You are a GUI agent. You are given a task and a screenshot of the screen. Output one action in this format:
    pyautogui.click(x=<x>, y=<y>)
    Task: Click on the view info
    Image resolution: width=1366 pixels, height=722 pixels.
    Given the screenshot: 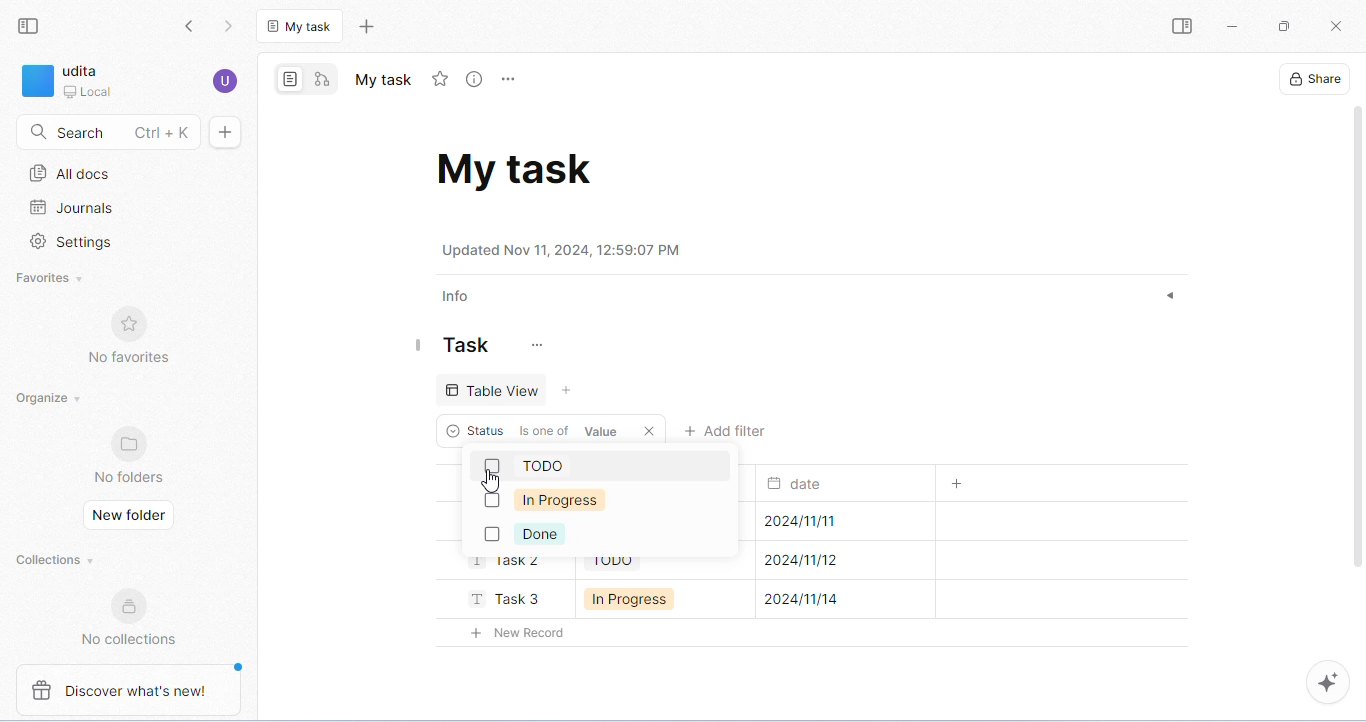 What is the action you would take?
    pyautogui.click(x=477, y=80)
    